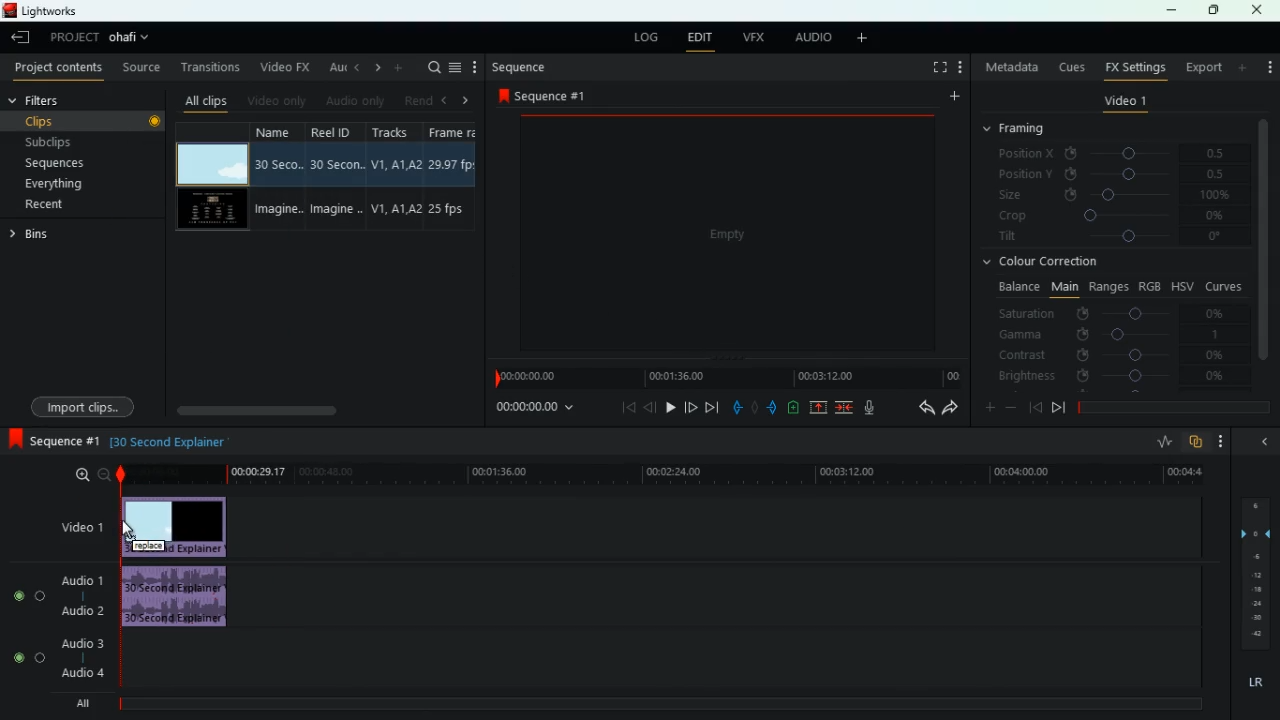 The height and width of the screenshot is (720, 1280). What do you see at coordinates (1125, 104) in the screenshot?
I see `video 1` at bounding box center [1125, 104].